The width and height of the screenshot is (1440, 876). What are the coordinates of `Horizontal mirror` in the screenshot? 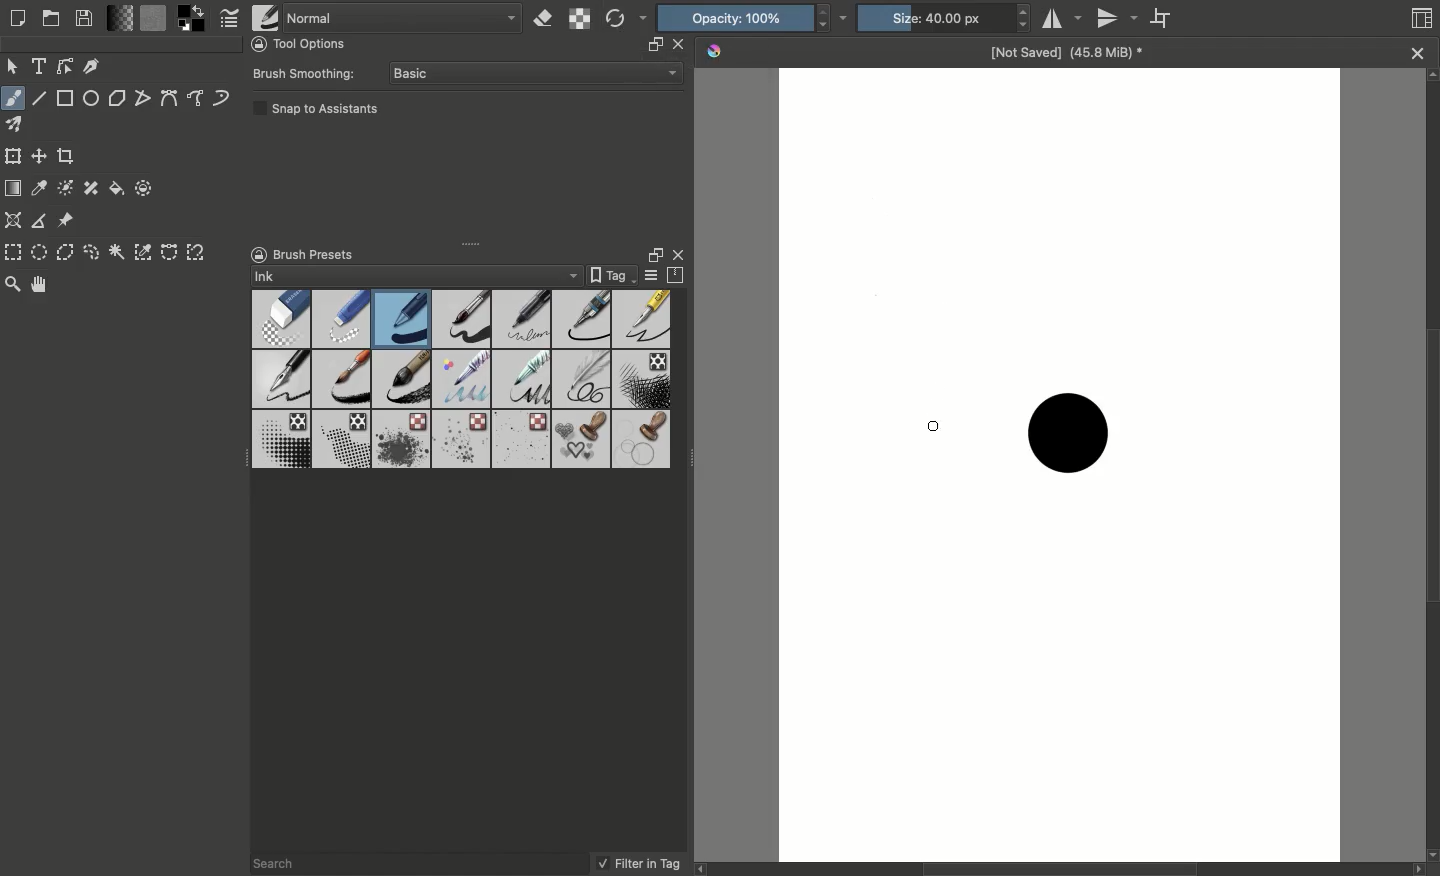 It's located at (1063, 20).